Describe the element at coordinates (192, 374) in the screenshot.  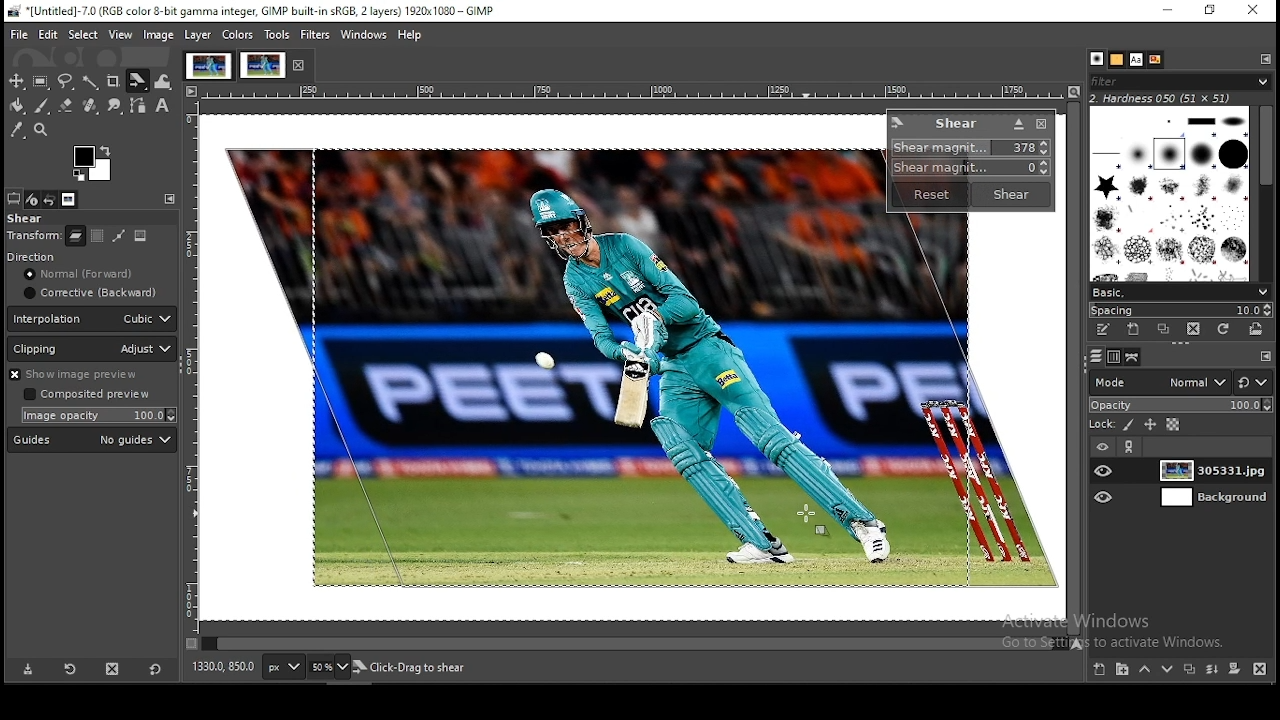
I see `vertical scale` at that location.